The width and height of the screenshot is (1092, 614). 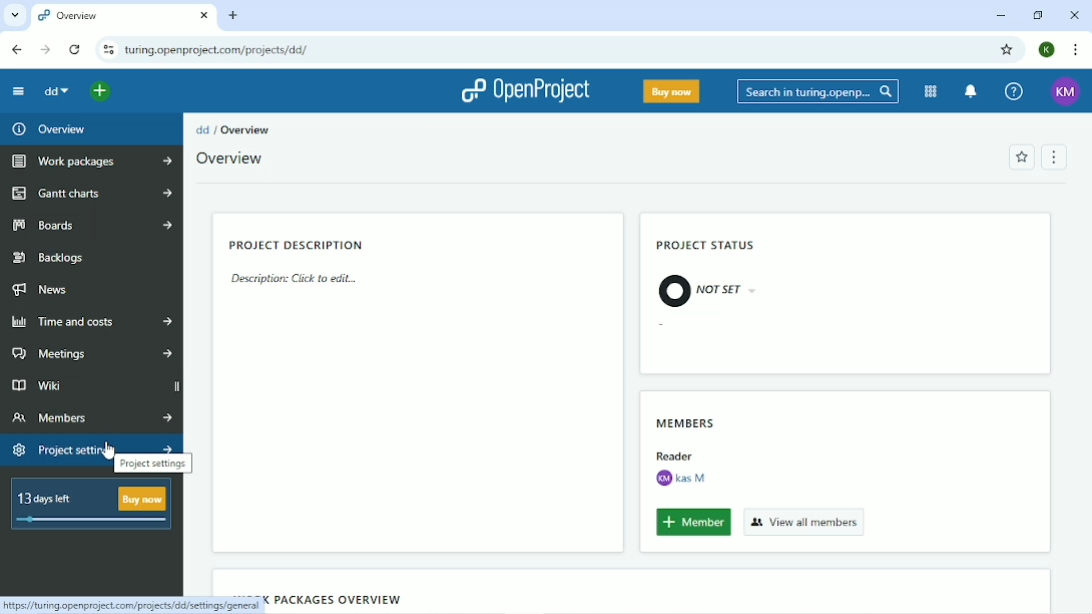 What do you see at coordinates (53, 259) in the screenshot?
I see `Backlogs` at bounding box center [53, 259].